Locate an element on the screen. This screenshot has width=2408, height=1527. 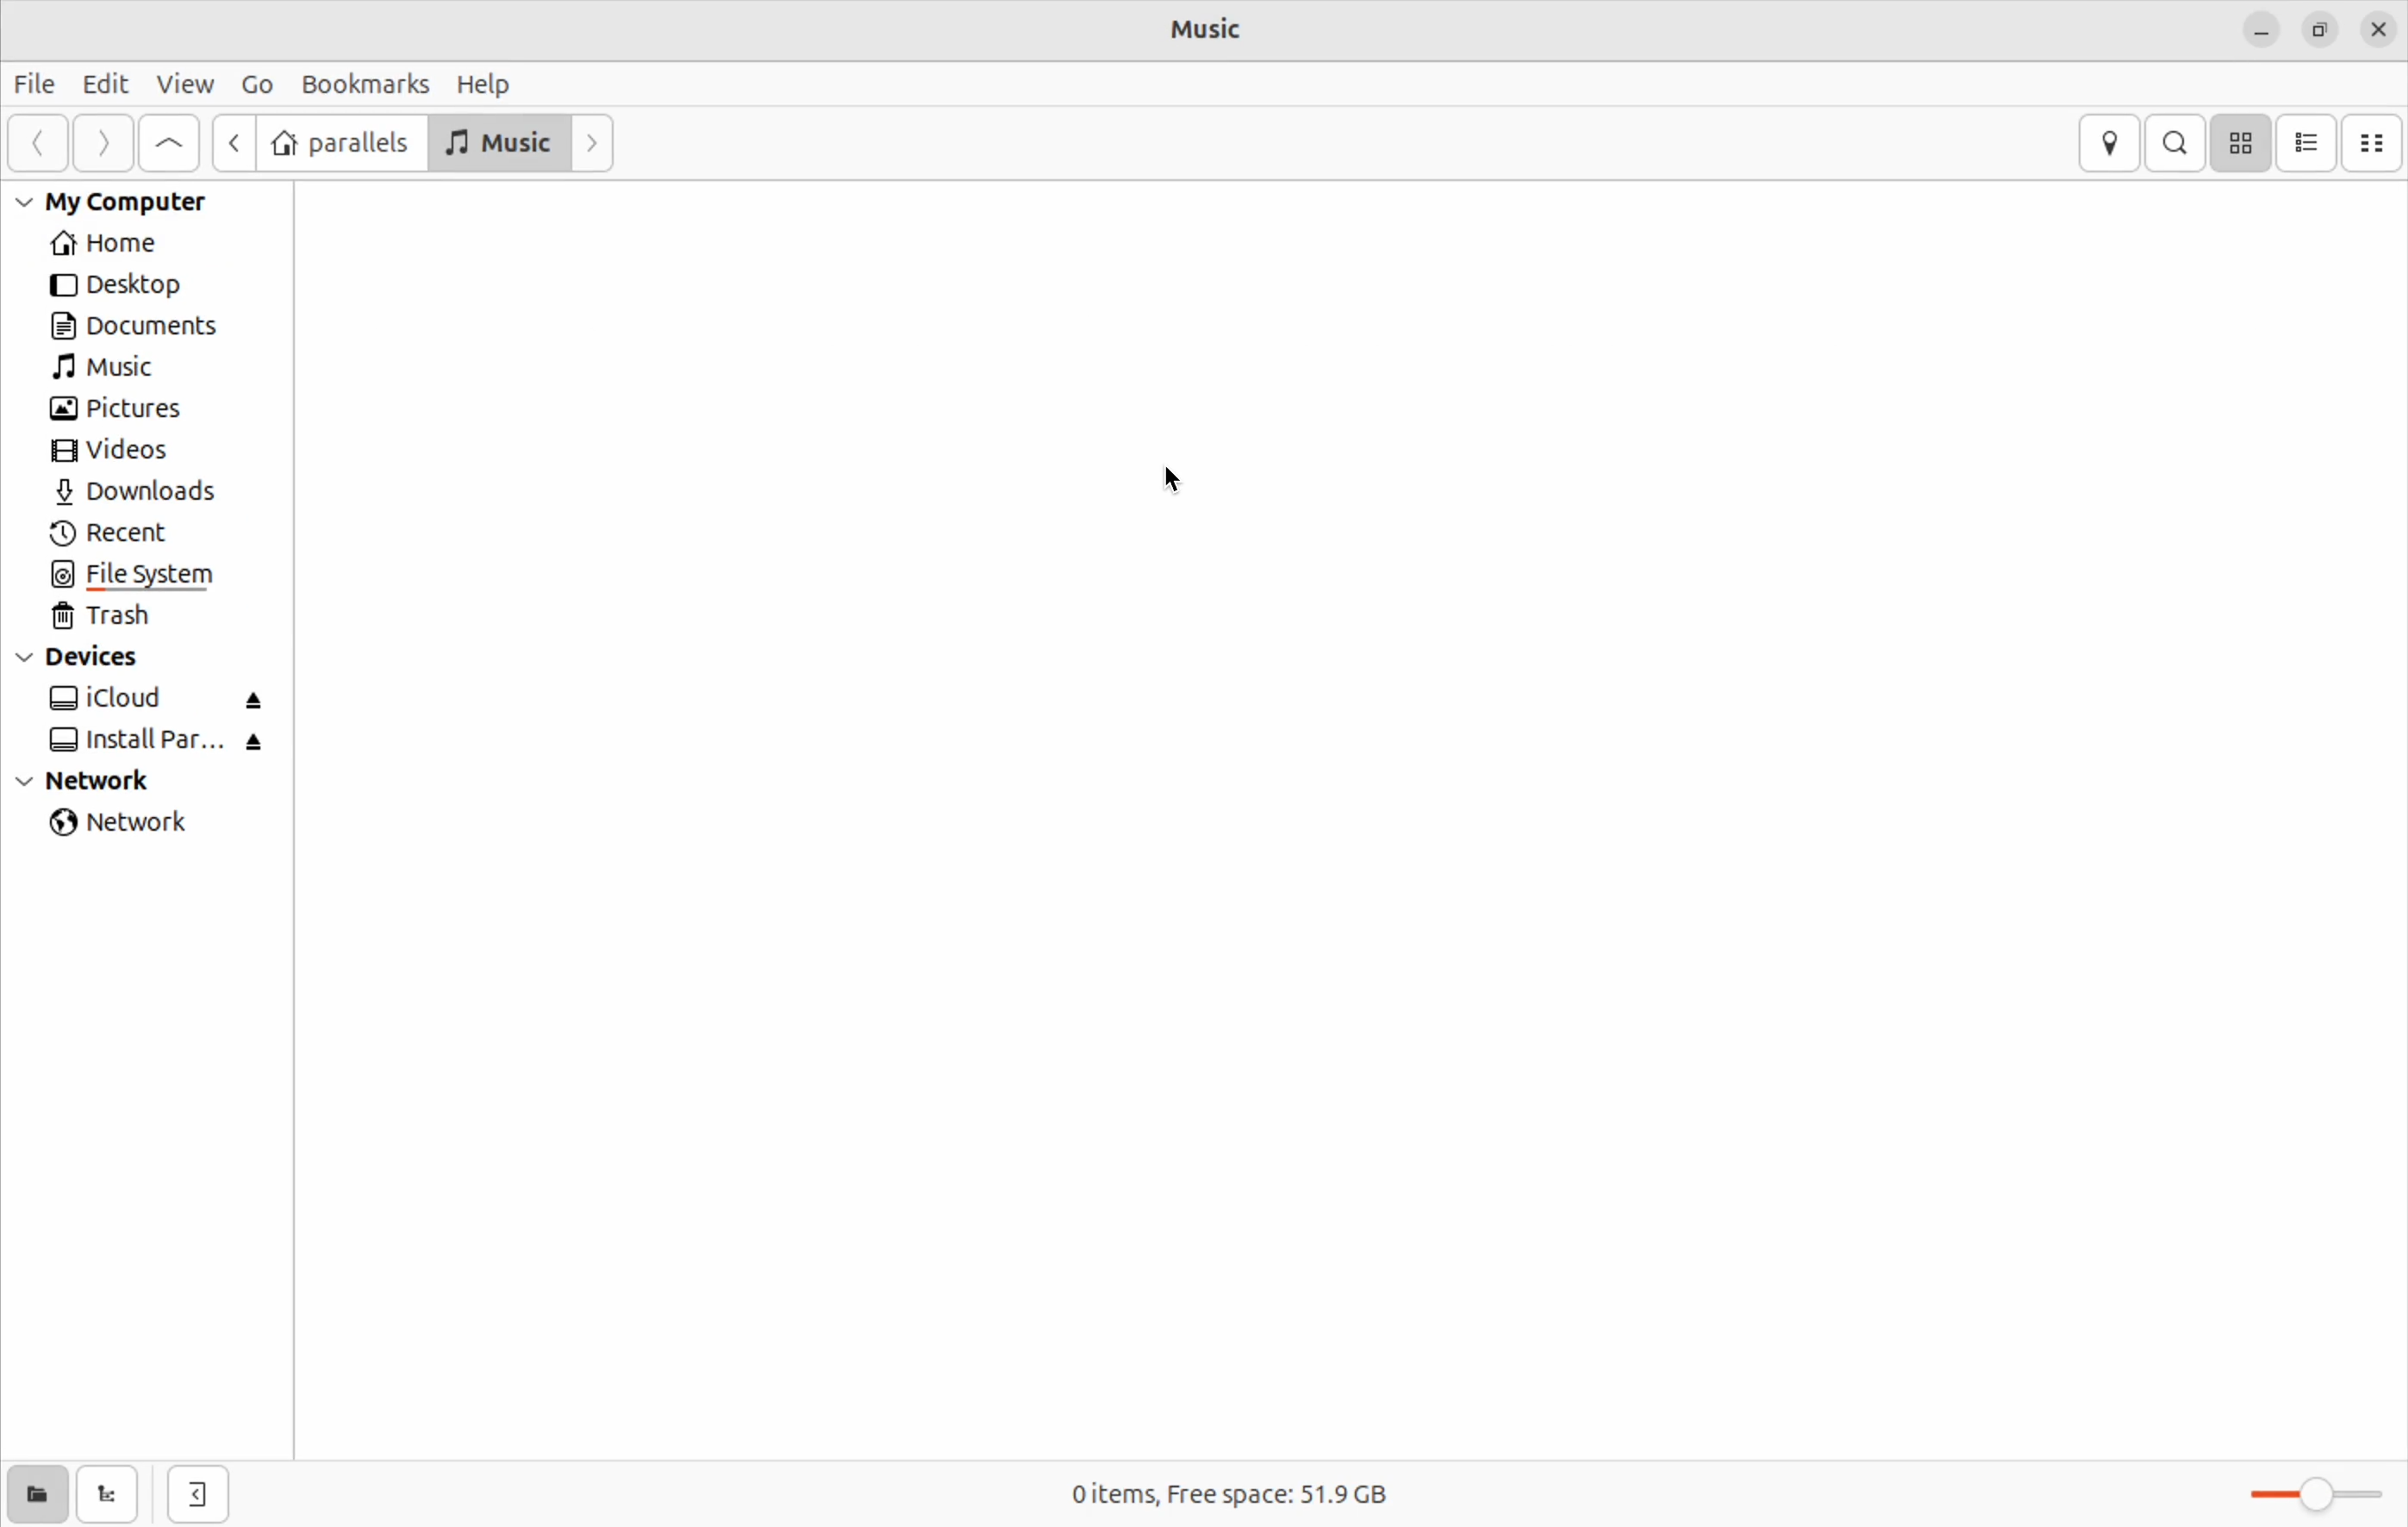
show tree view is located at coordinates (113, 1494).